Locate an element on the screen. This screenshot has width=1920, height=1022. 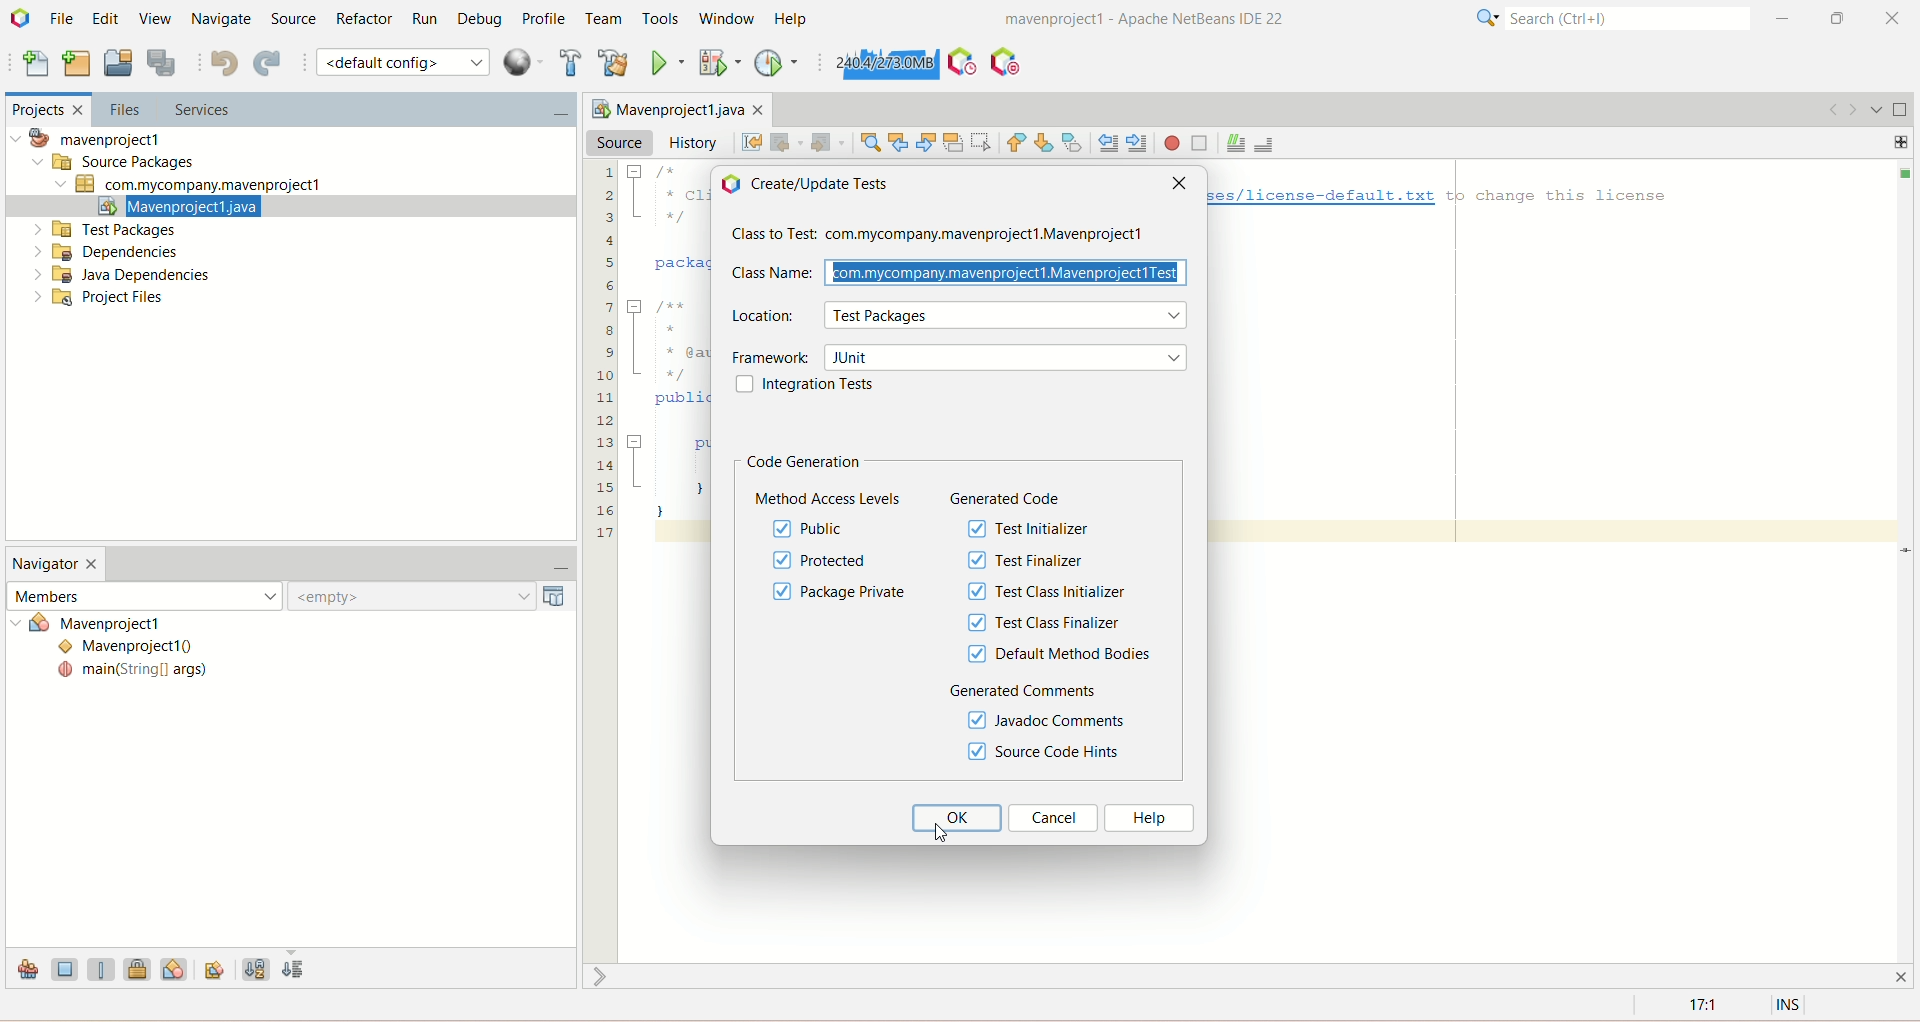
find next occurrence is located at coordinates (928, 140).